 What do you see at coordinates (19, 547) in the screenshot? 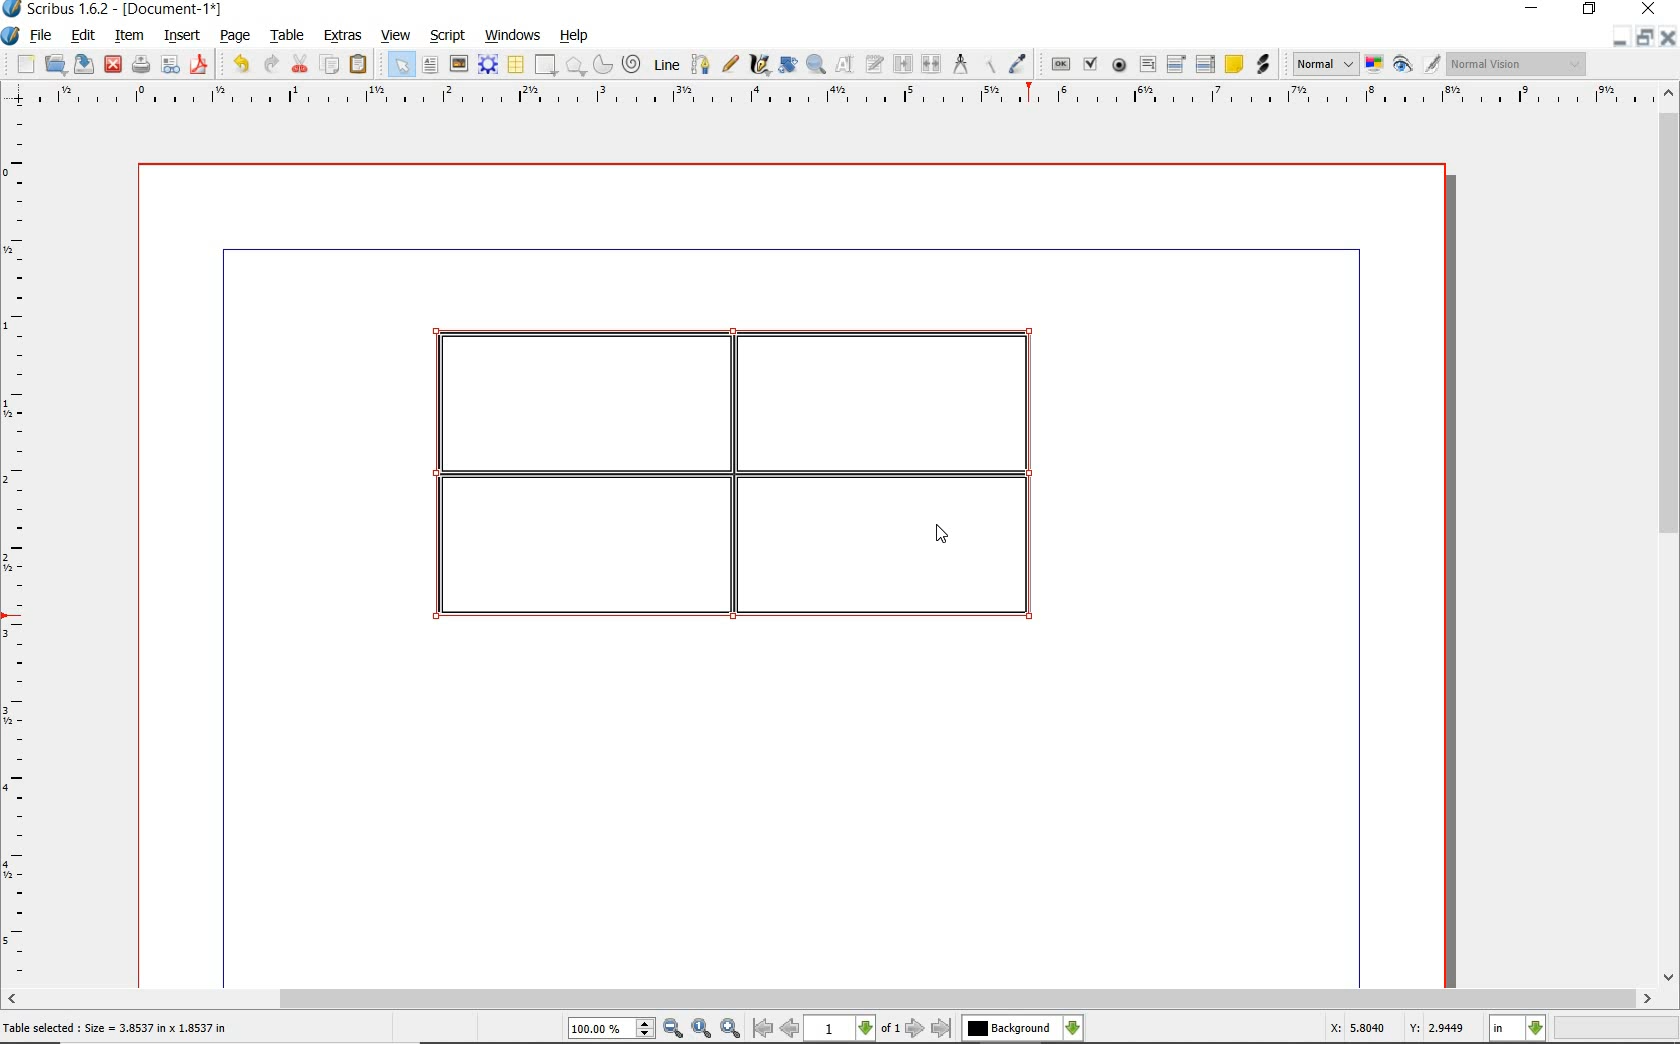
I see `ruler` at bounding box center [19, 547].